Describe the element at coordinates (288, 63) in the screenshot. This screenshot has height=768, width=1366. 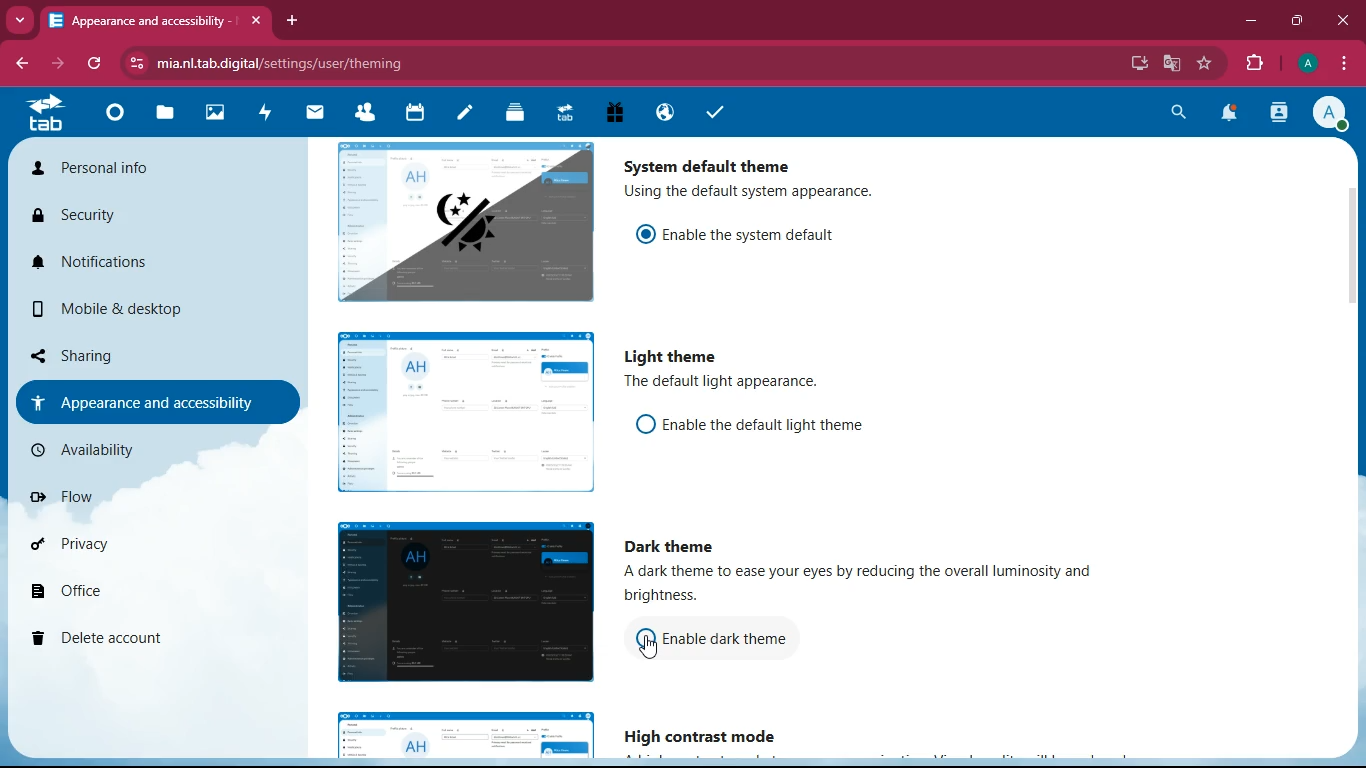
I see `url` at that location.